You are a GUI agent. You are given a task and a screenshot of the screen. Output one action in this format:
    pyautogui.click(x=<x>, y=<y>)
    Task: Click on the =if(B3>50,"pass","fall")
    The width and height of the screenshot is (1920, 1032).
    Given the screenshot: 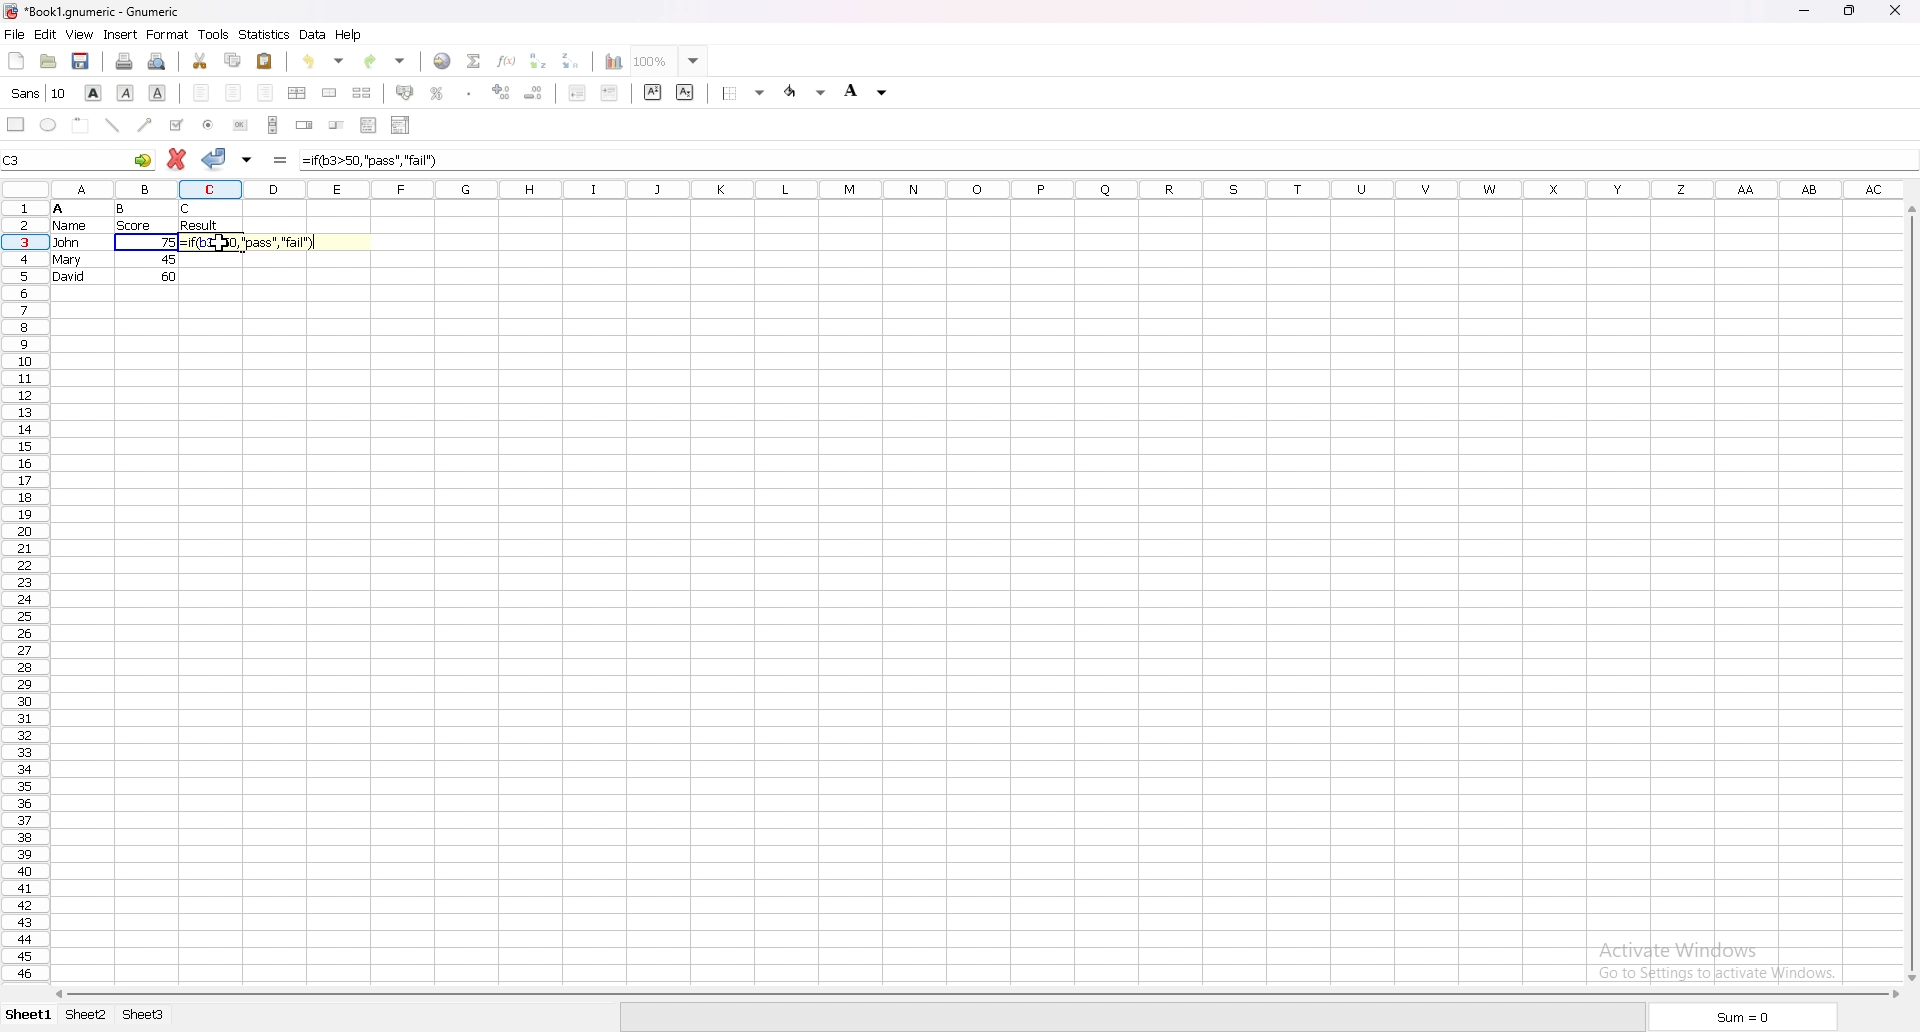 What is the action you would take?
    pyautogui.click(x=252, y=244)
    